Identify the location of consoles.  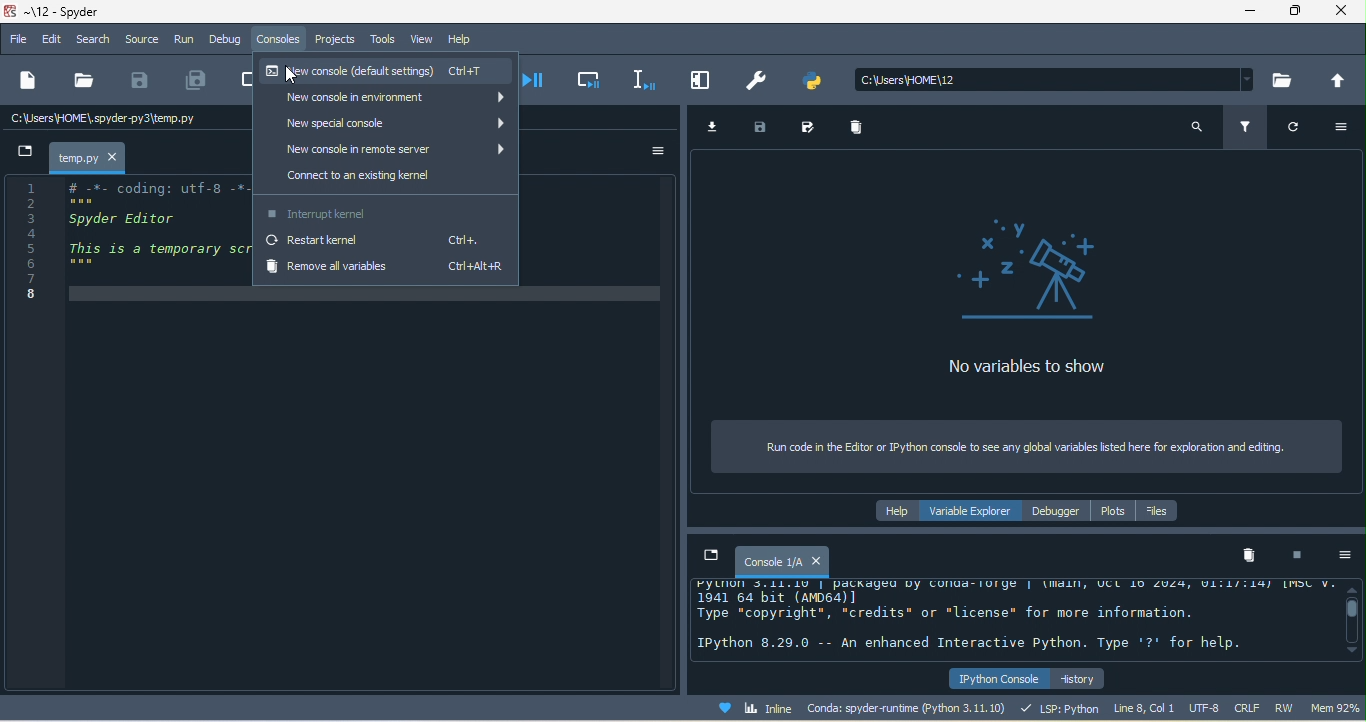
(282, 43).